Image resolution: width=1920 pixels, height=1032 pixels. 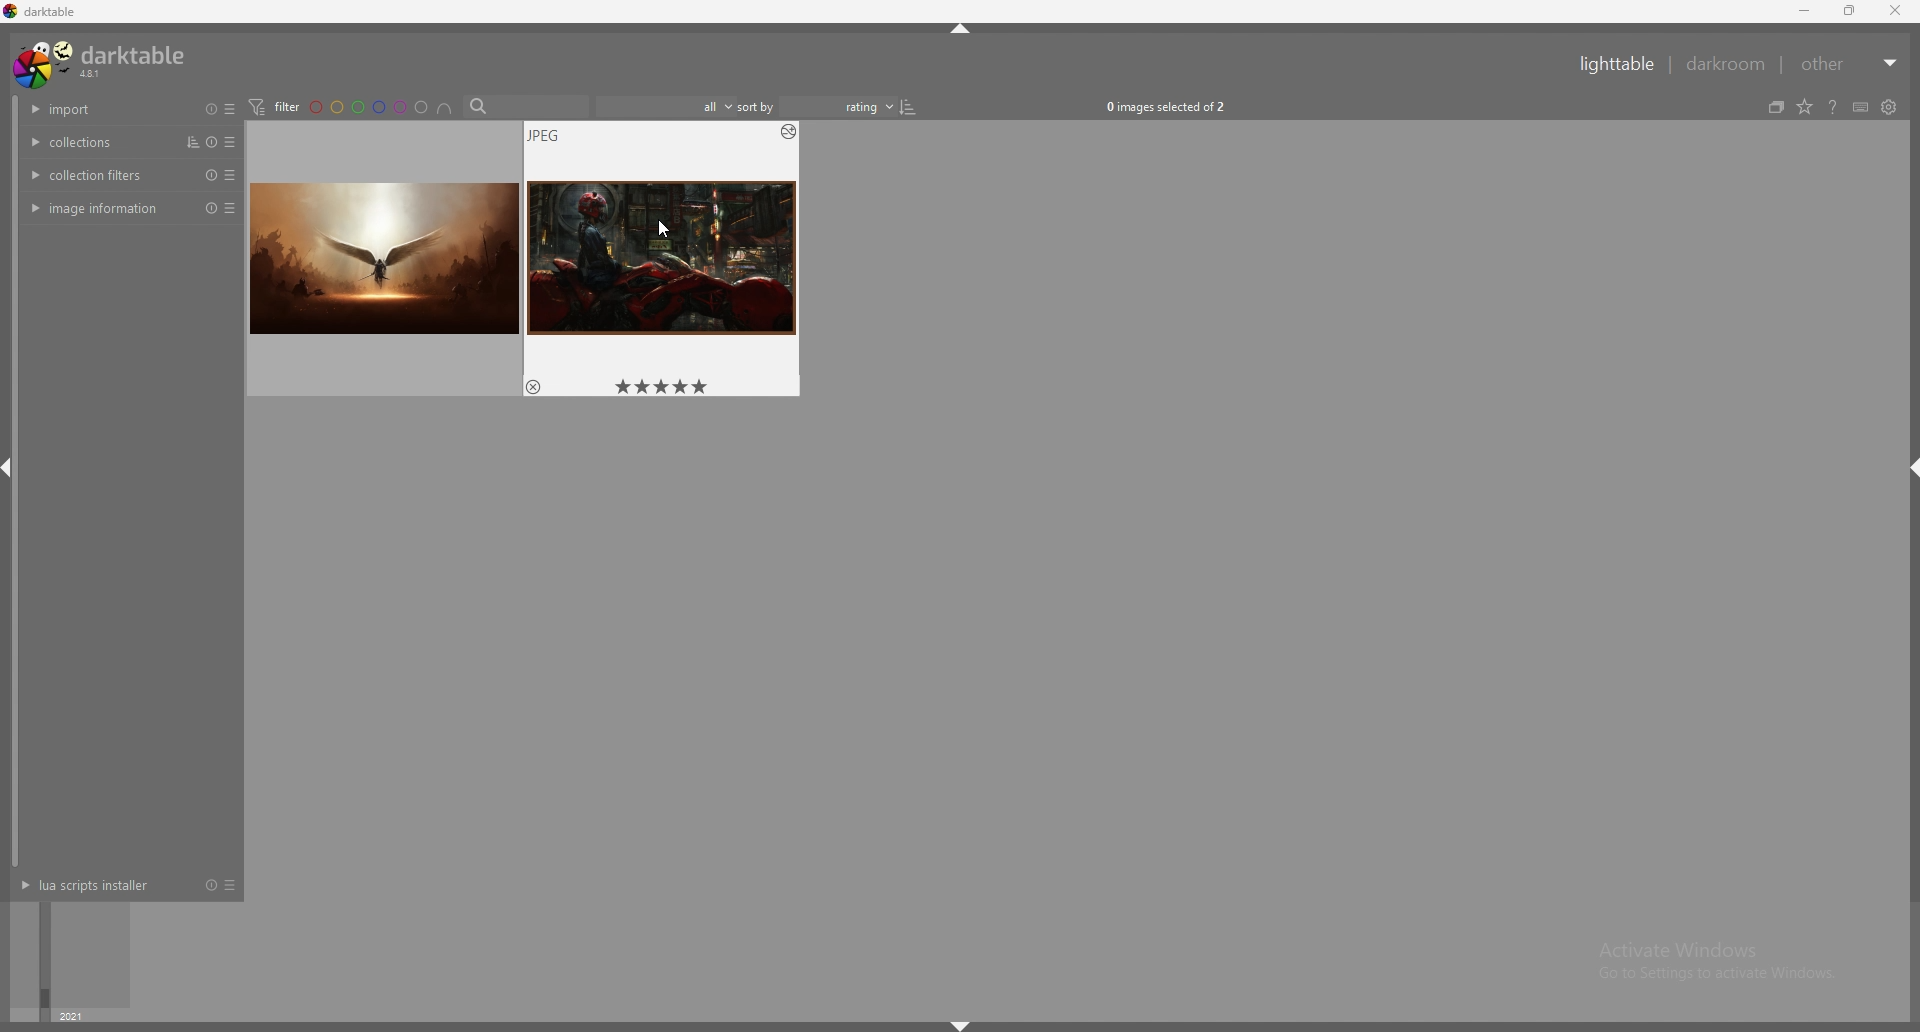 What do you see at coordinates (211, 885) in the screenshot?
I see `reset` at bounding box center [211, 885].